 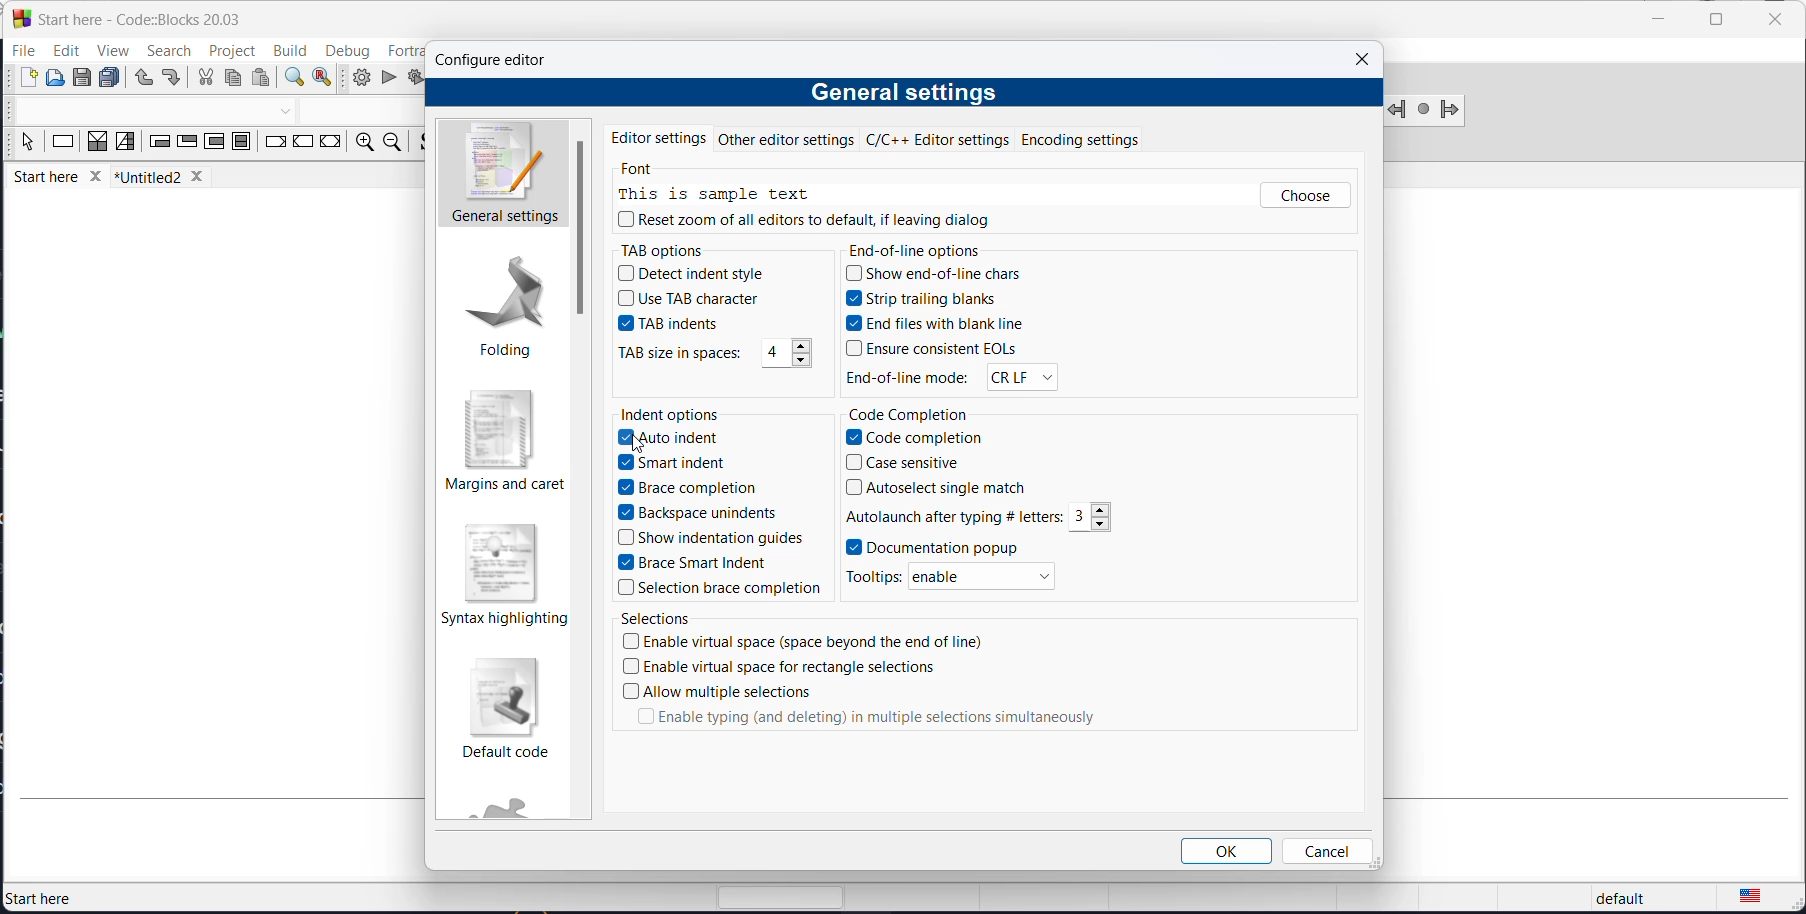 I want to click on next jump, so click(x=1421, y=112).